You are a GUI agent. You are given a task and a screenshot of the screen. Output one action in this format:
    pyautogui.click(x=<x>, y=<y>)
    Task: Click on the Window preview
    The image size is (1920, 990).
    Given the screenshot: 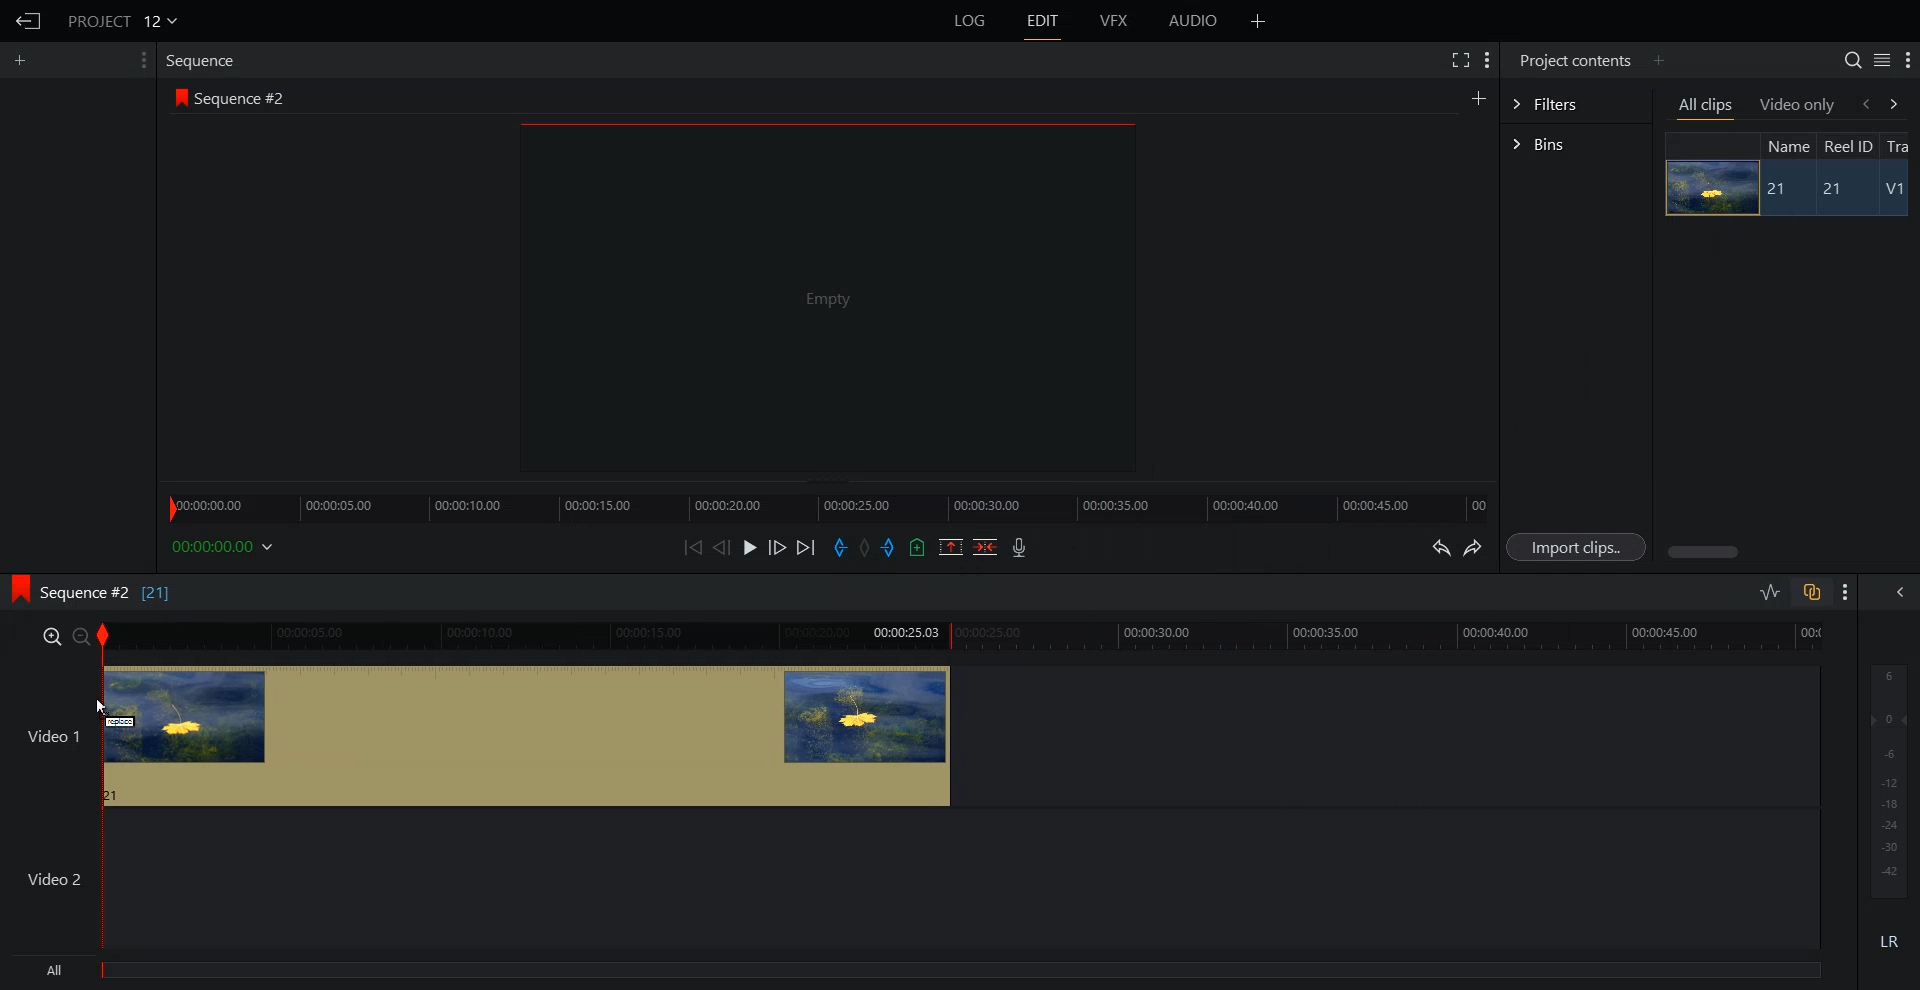 What is the action you would take?
    pyautogui.click(x=822, y=296)
    